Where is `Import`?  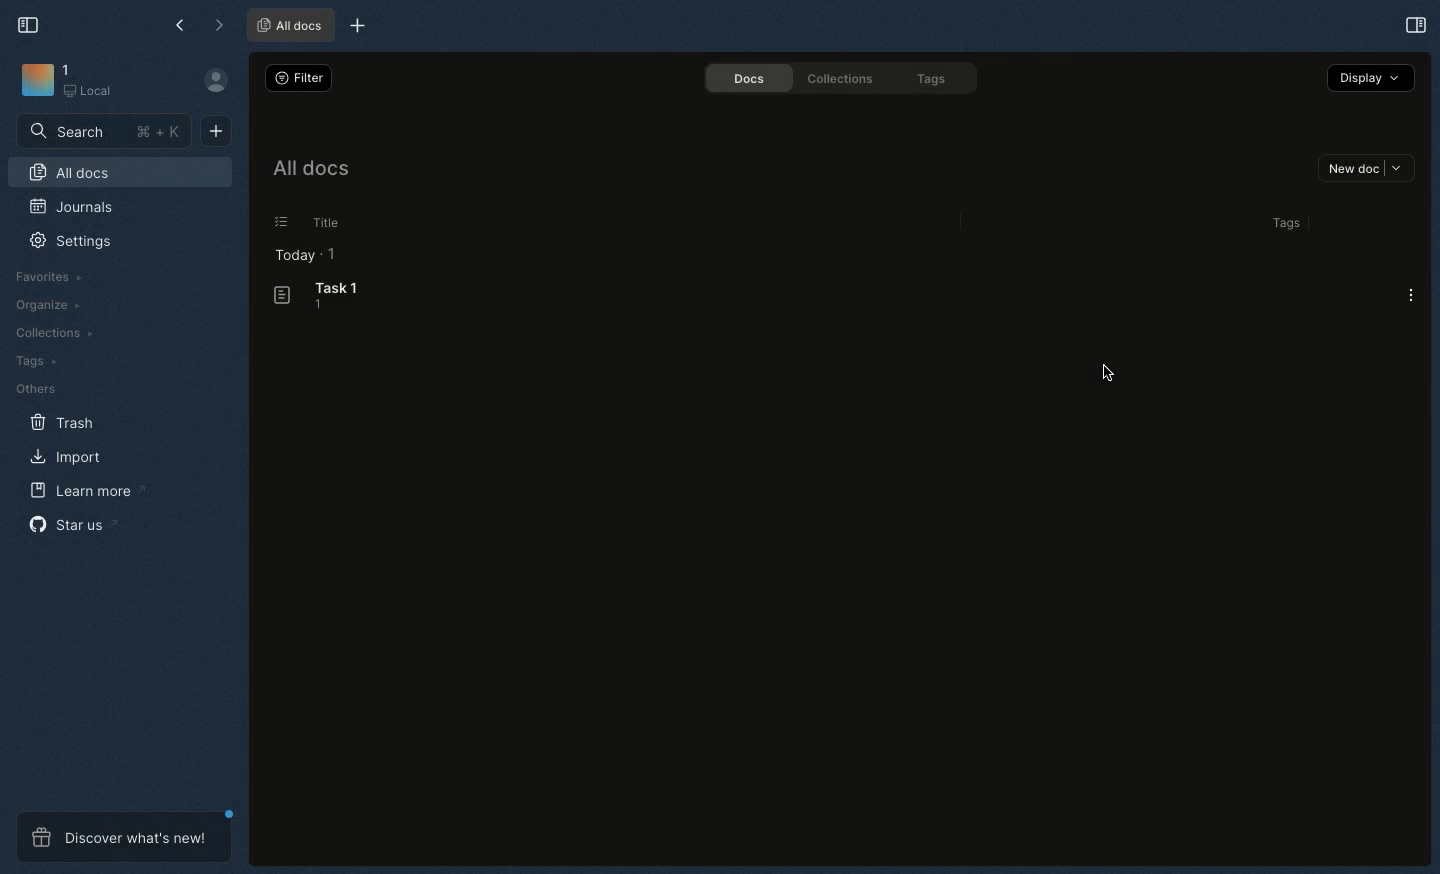 Import is located at coordinates (68, 458).